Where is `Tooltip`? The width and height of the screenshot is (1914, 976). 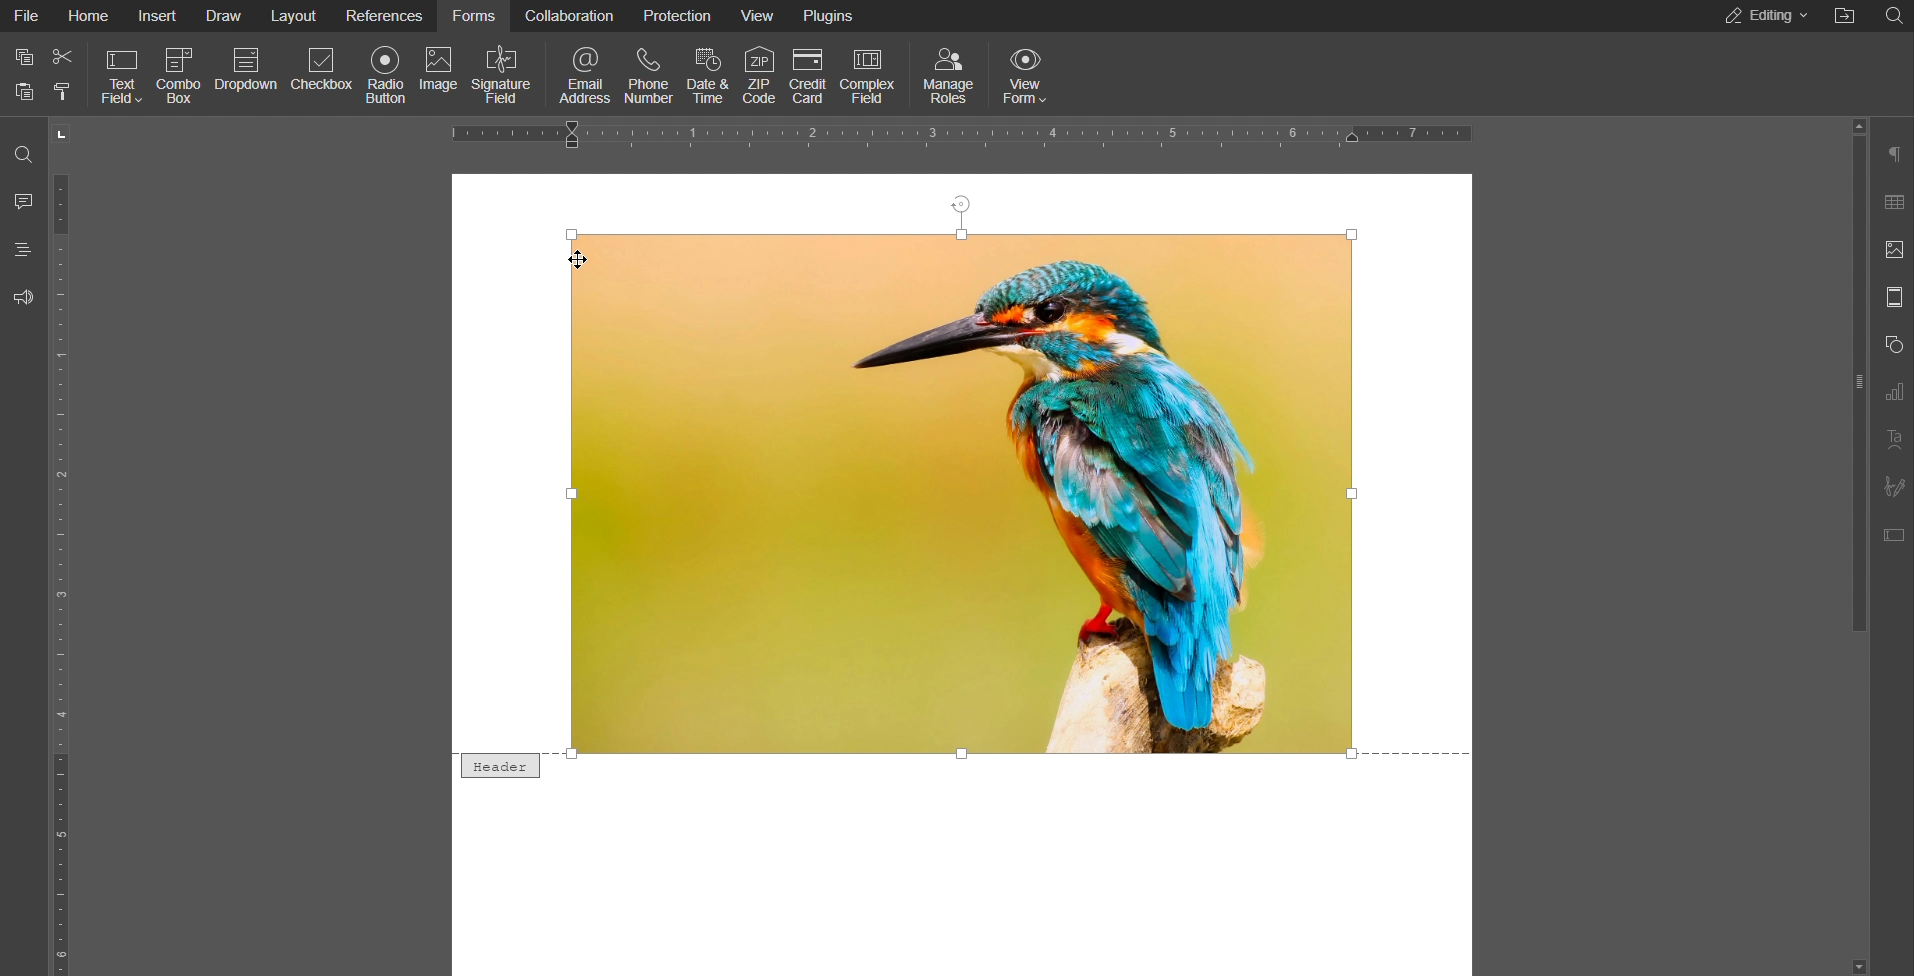 Tooltip is located at coordinates (491, 767).